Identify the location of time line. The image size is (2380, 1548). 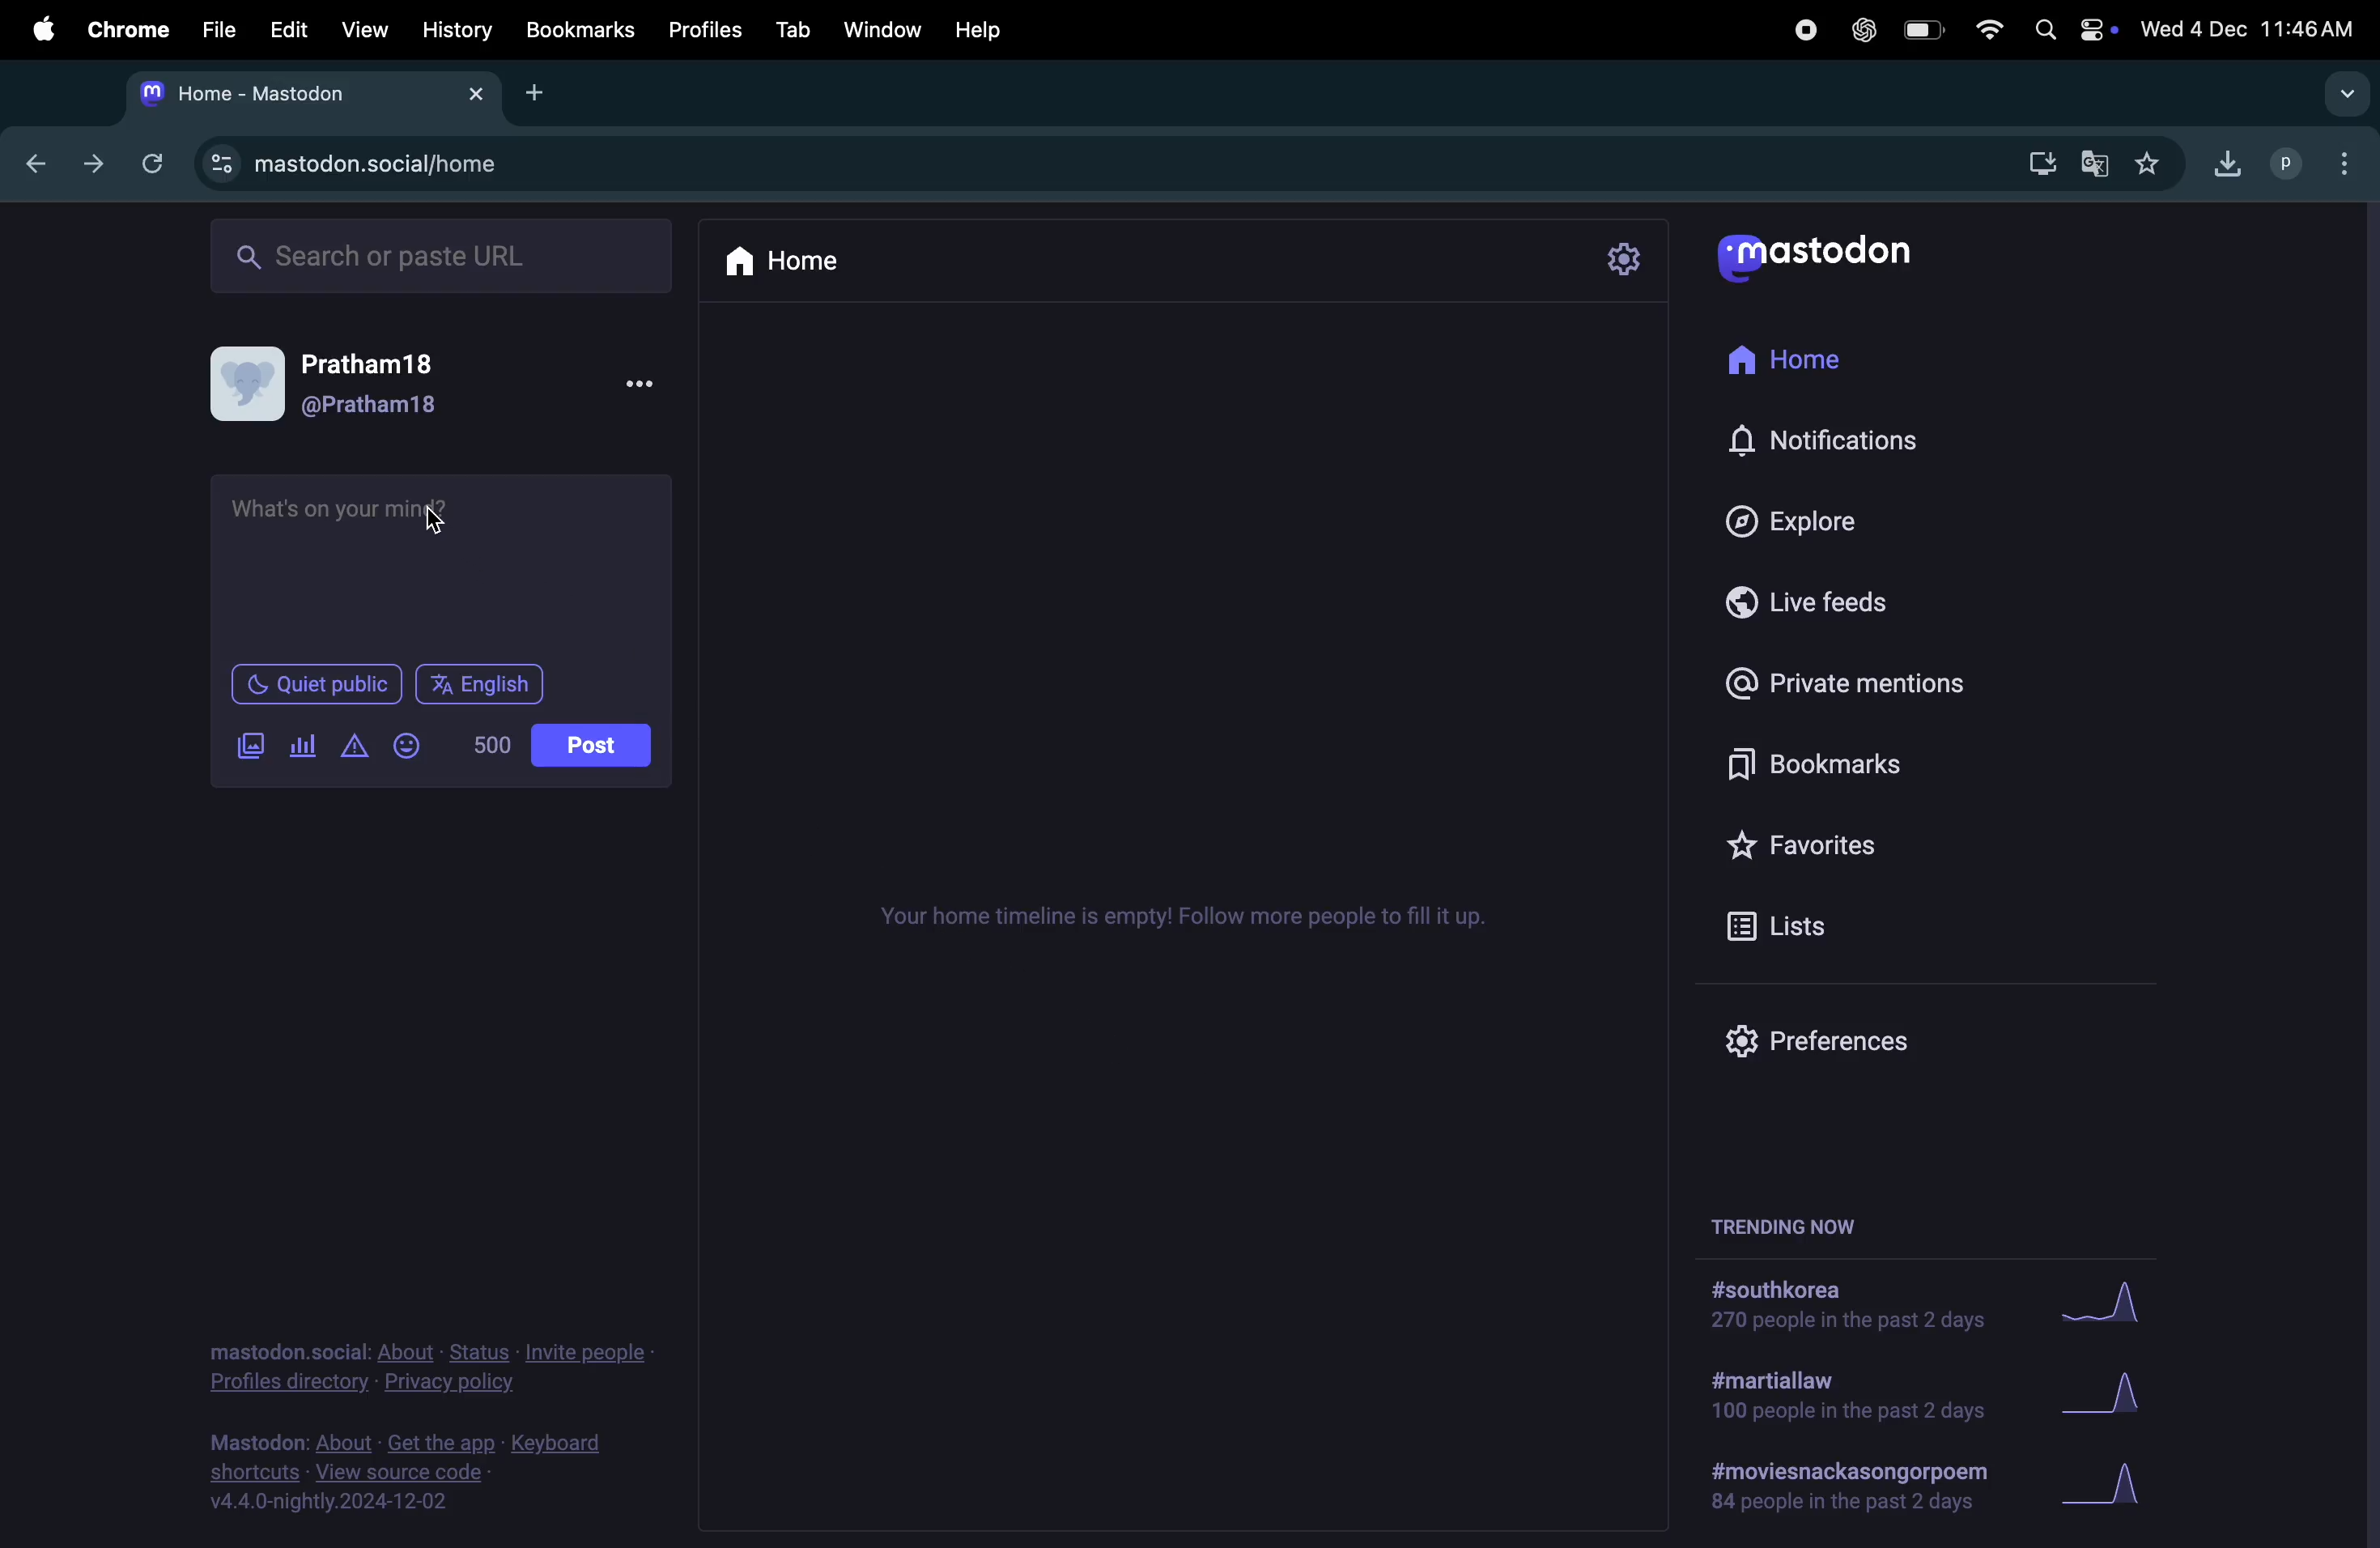
(1197, 921).